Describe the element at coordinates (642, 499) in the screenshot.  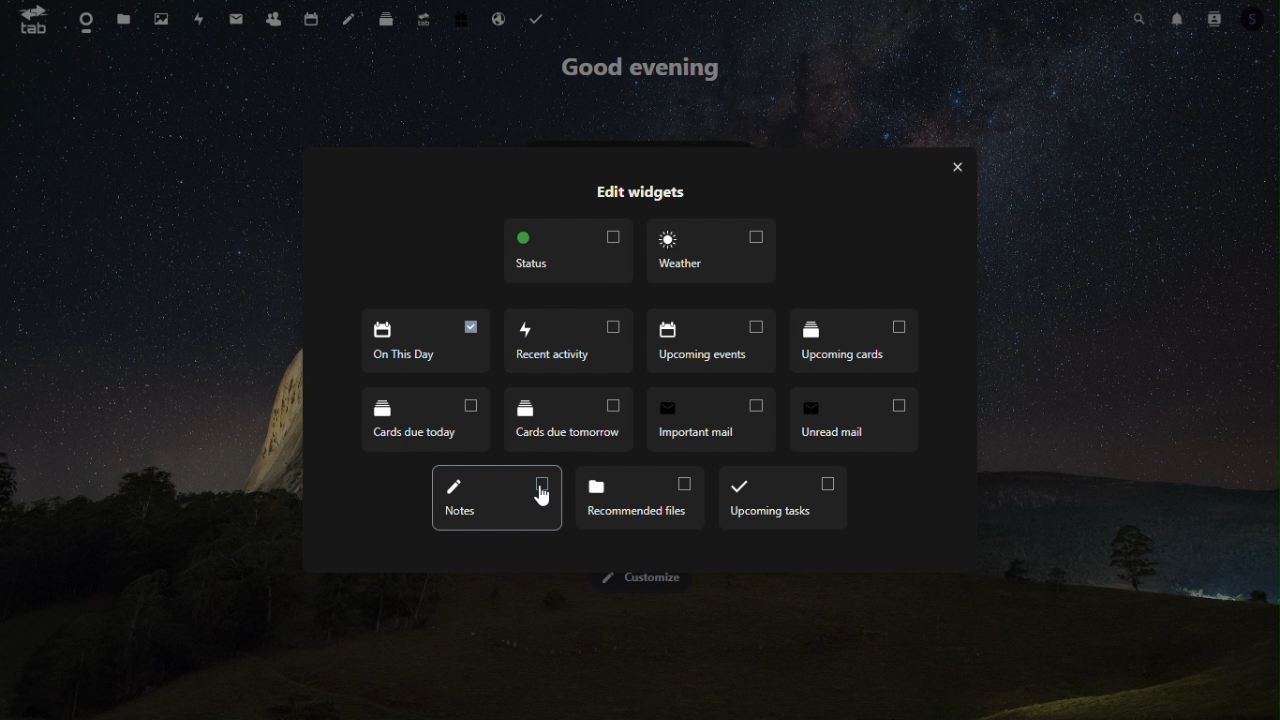
I see `Recommended files` at that location.